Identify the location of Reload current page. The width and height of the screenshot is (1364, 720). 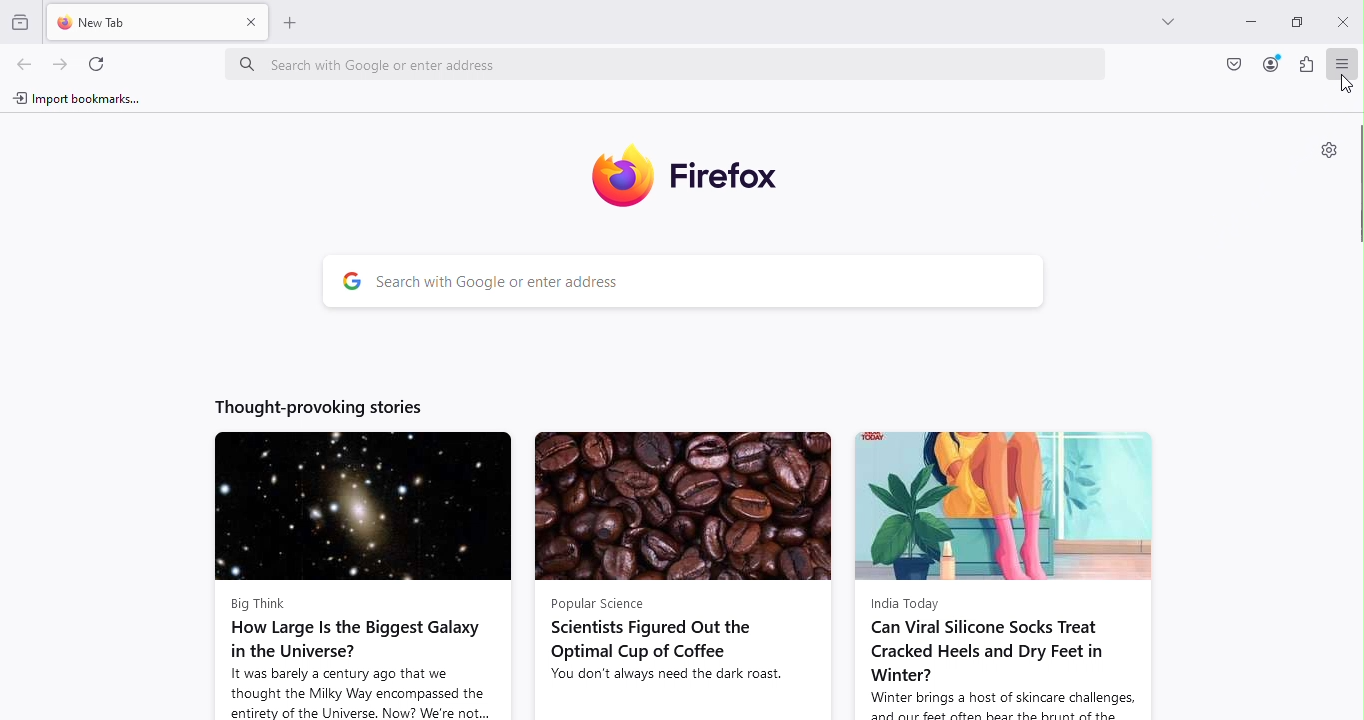
(99, 62).